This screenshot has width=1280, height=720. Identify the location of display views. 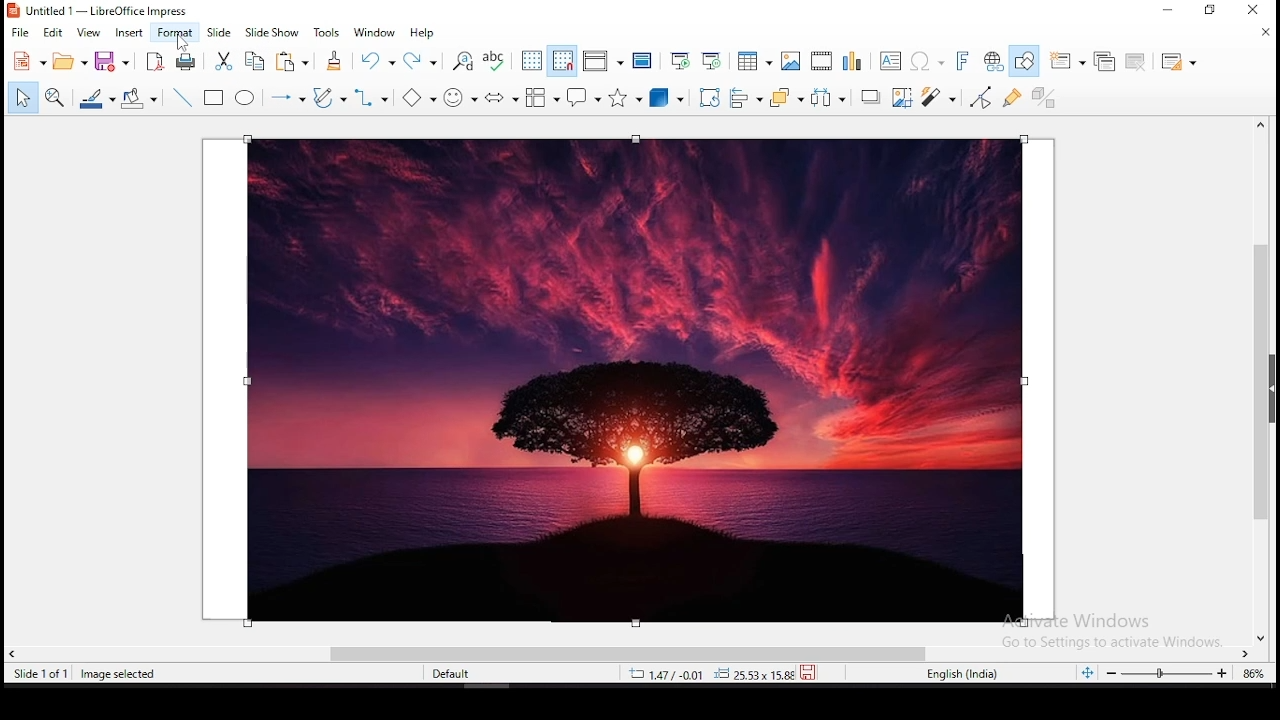
(604, 62).